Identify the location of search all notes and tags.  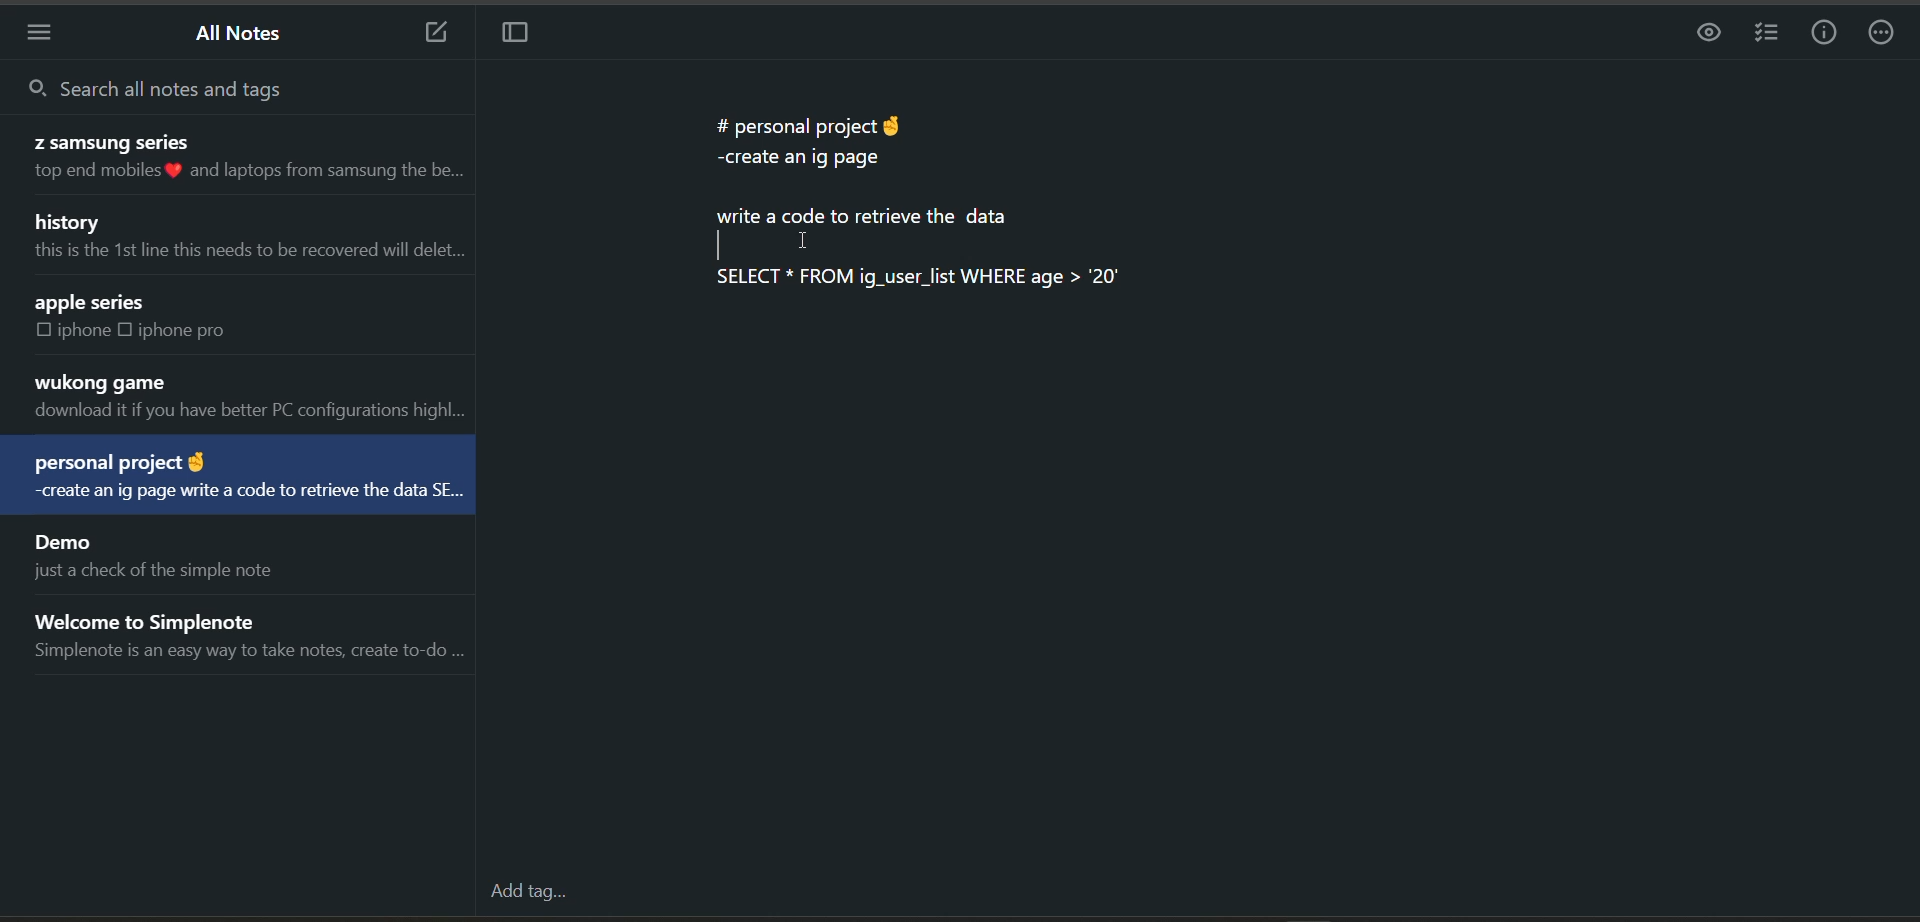
(210, 86).